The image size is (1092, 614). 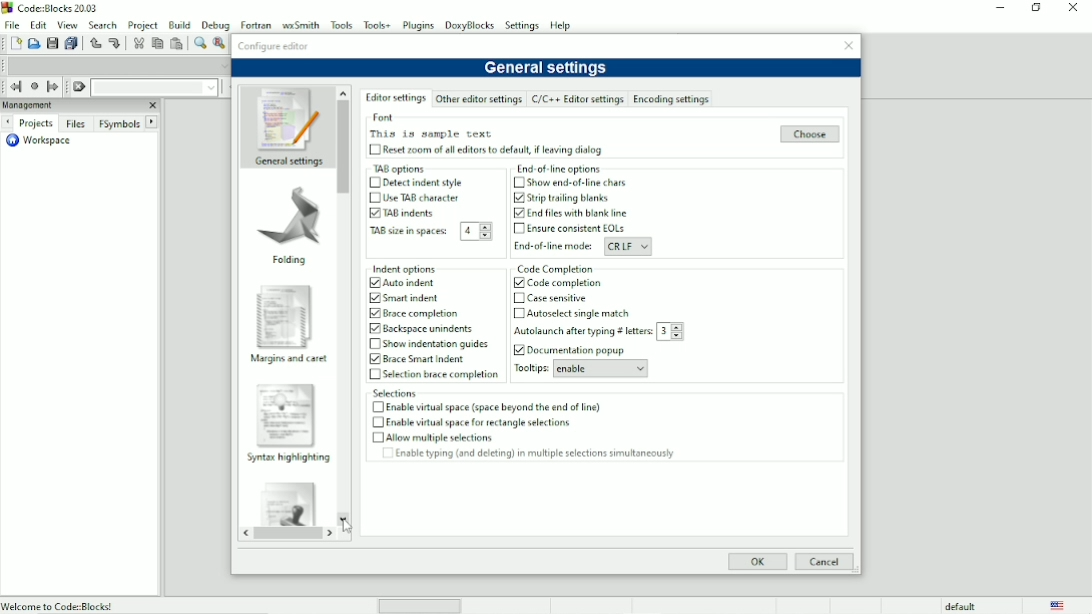 I want to click on Drop down, so click(x=645, y=247).